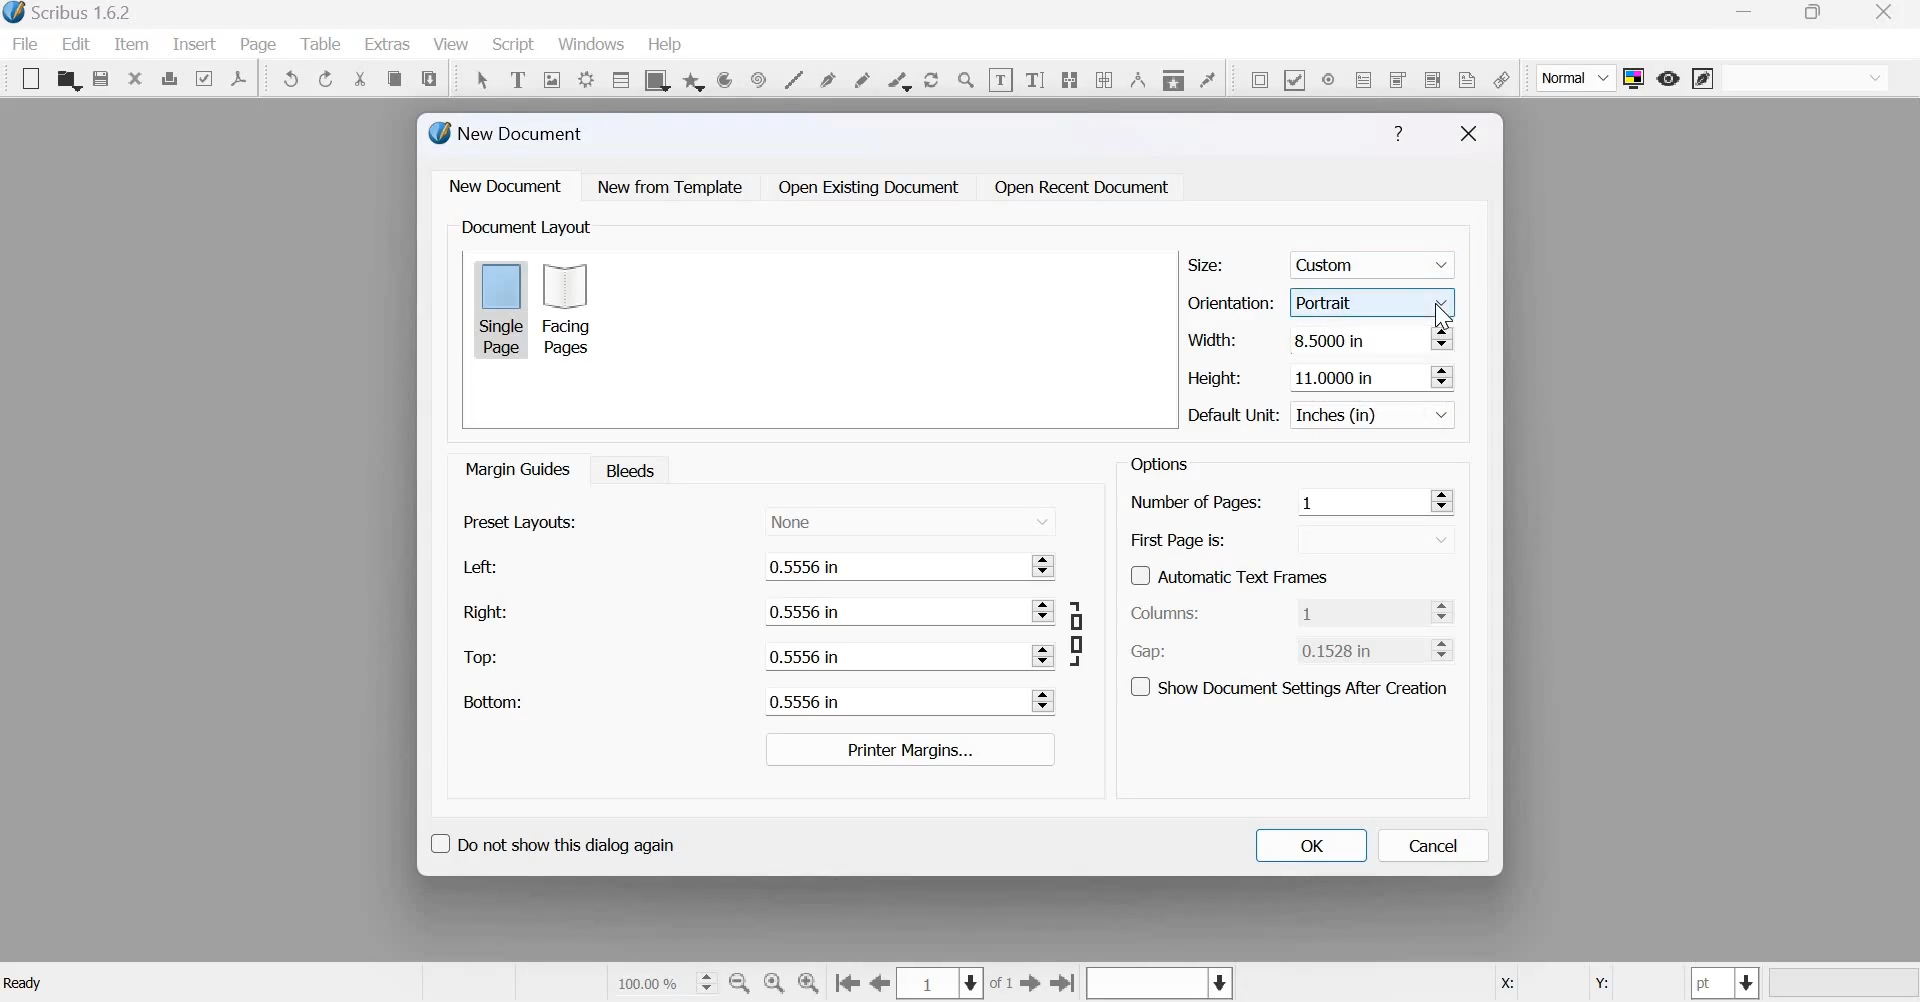  I want to click on 1, so click(1356, 501).